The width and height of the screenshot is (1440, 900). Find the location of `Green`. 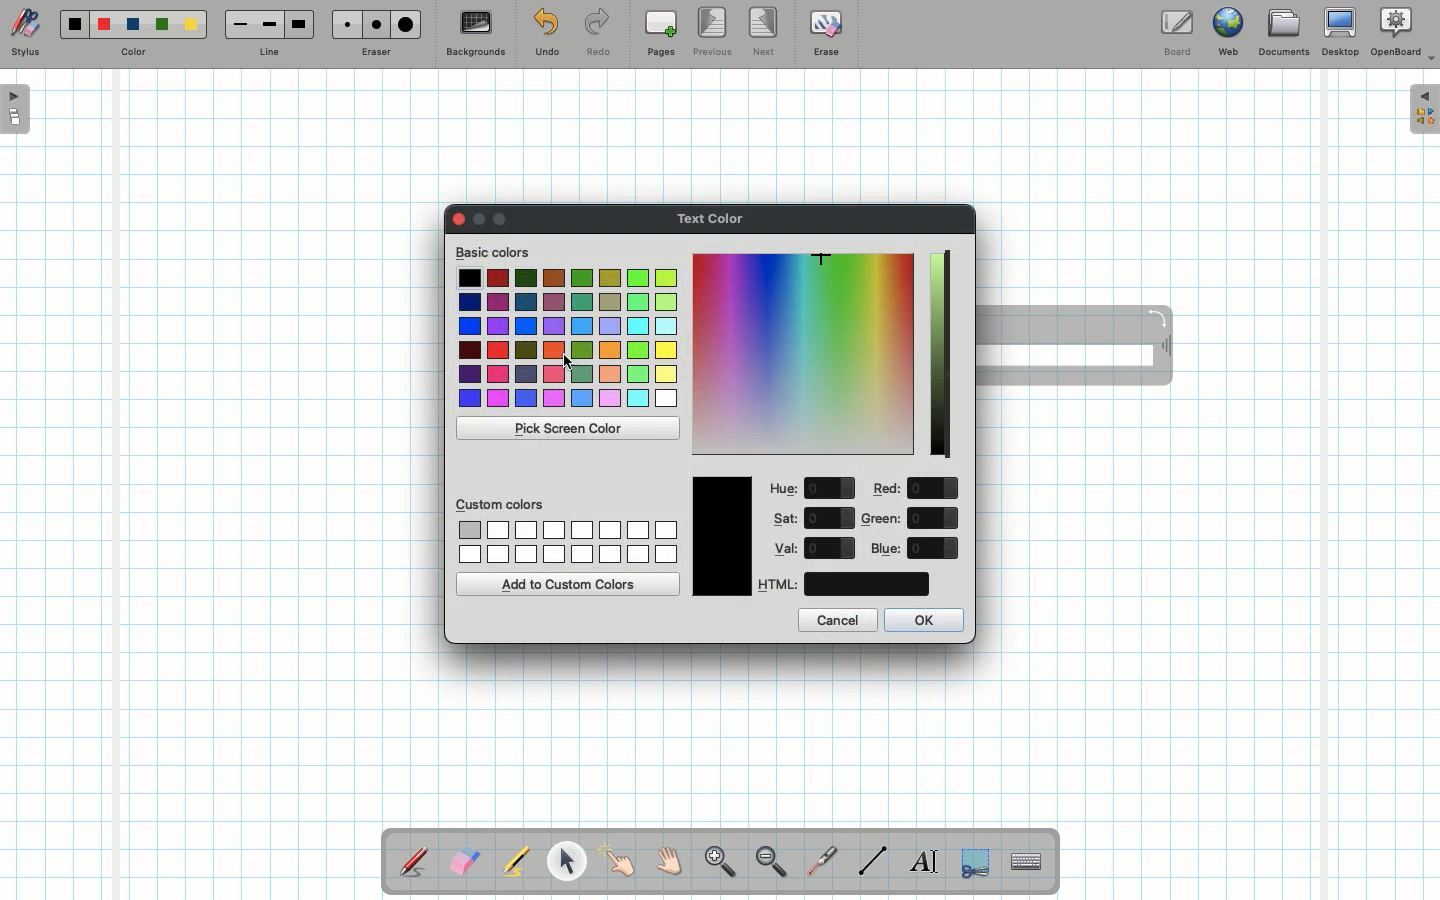

Green is located at coordinates (882, 519).